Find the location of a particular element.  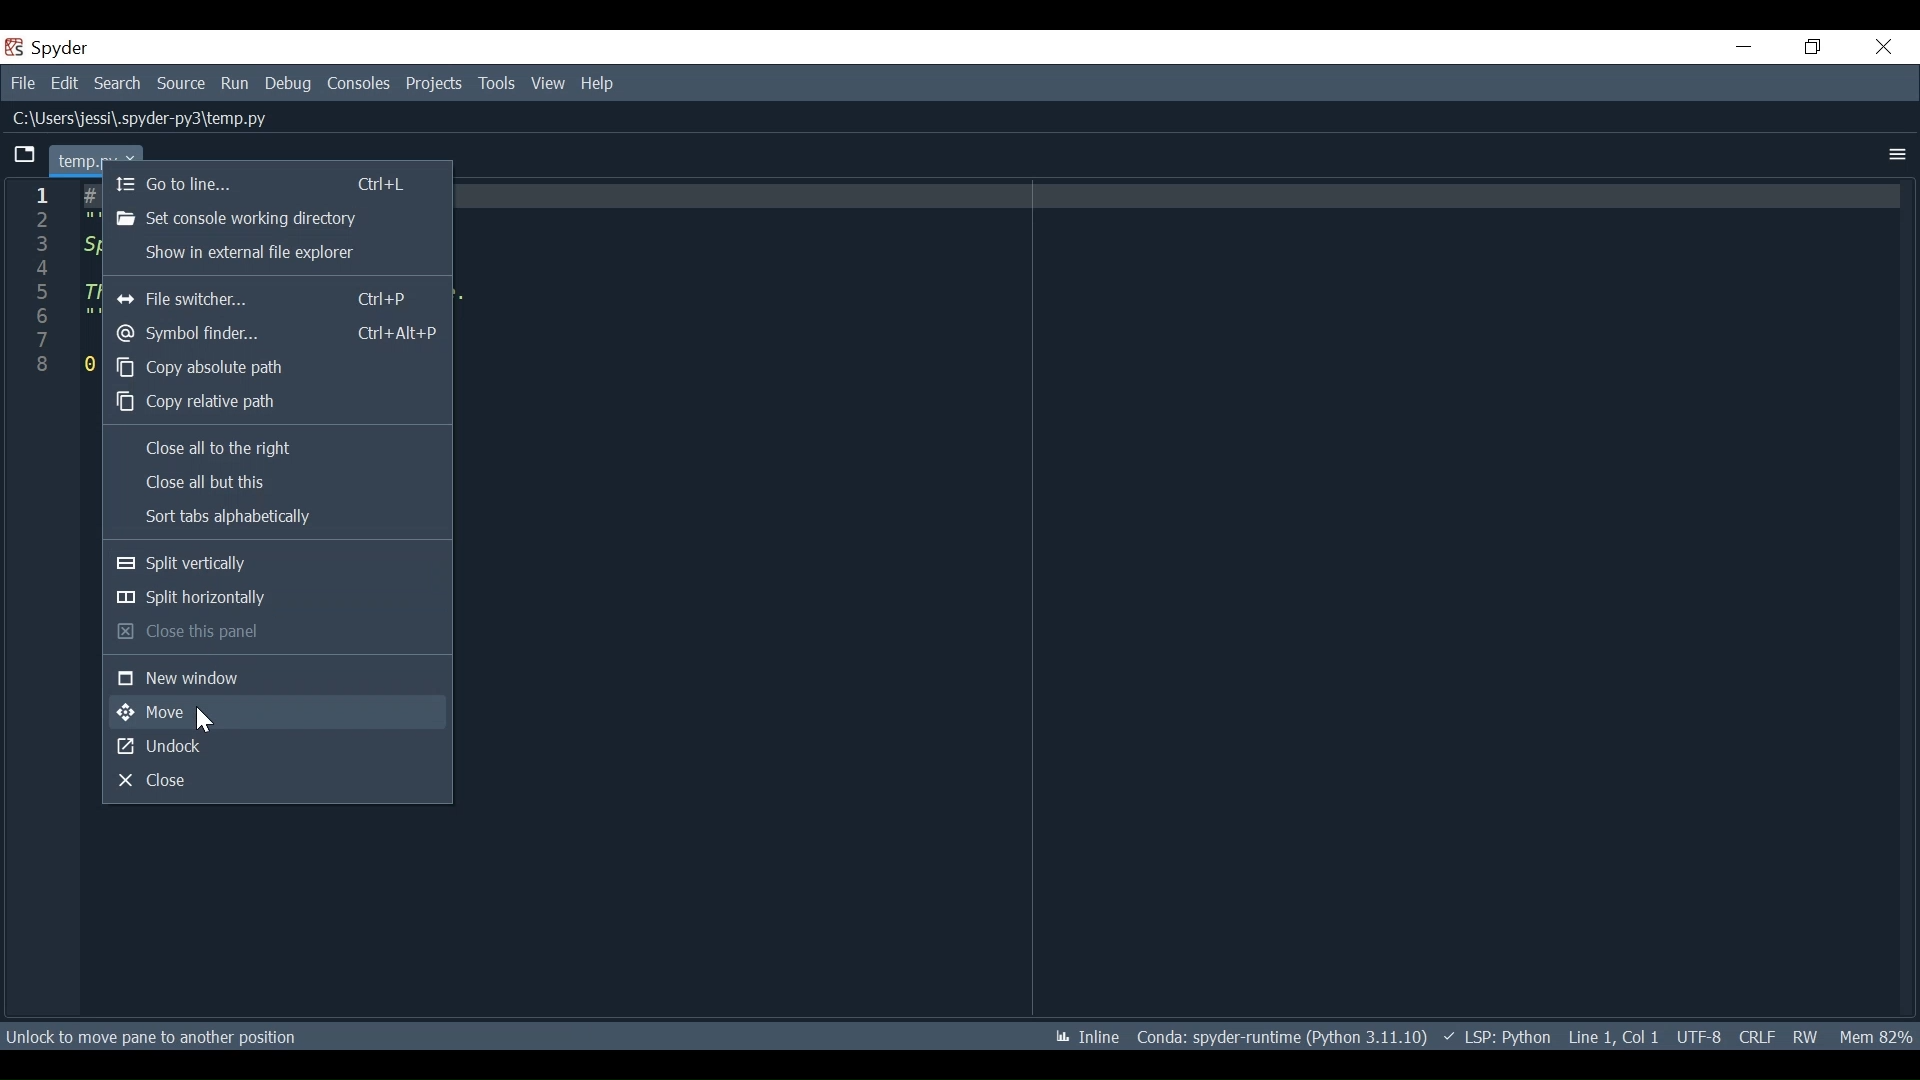

Line 1, Col 1 is located at coordinates (1613, 1038).